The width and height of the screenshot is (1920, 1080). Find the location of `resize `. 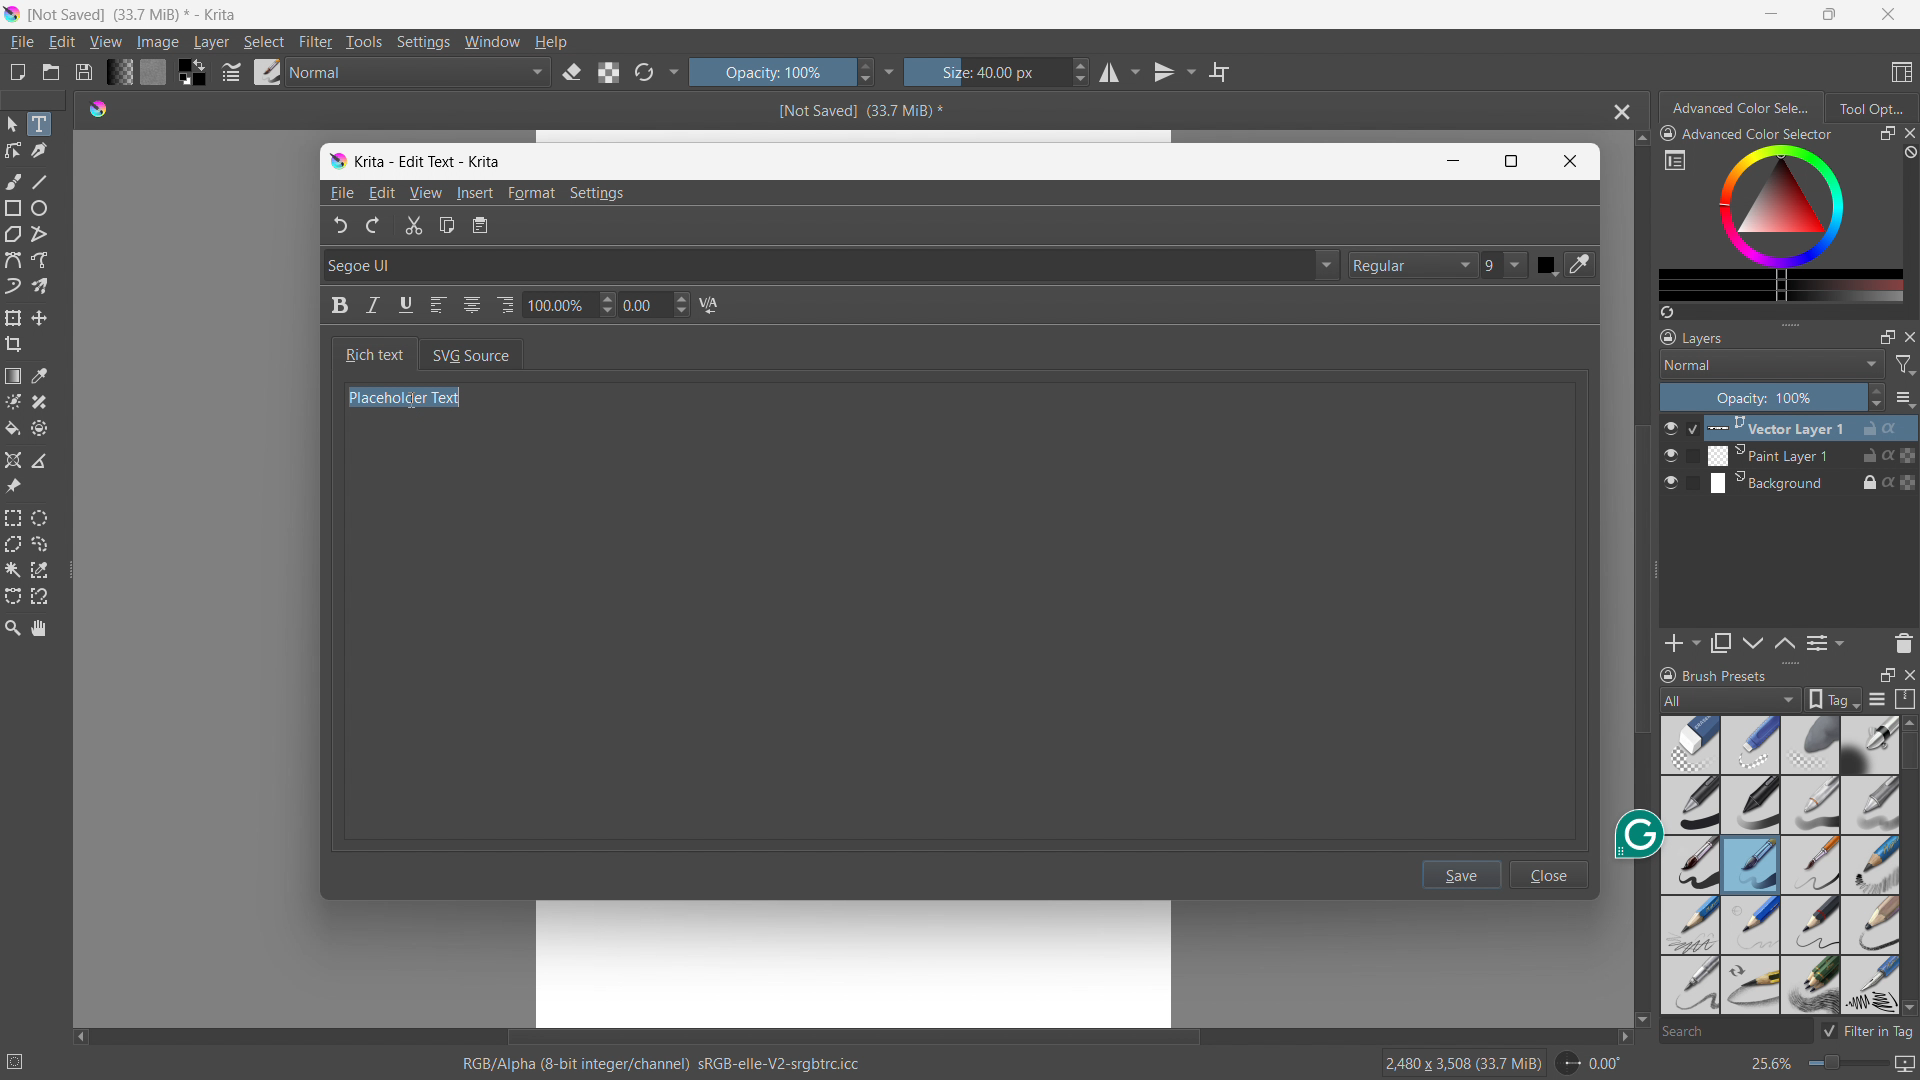

resize  is located at coordinates (1789, 664).